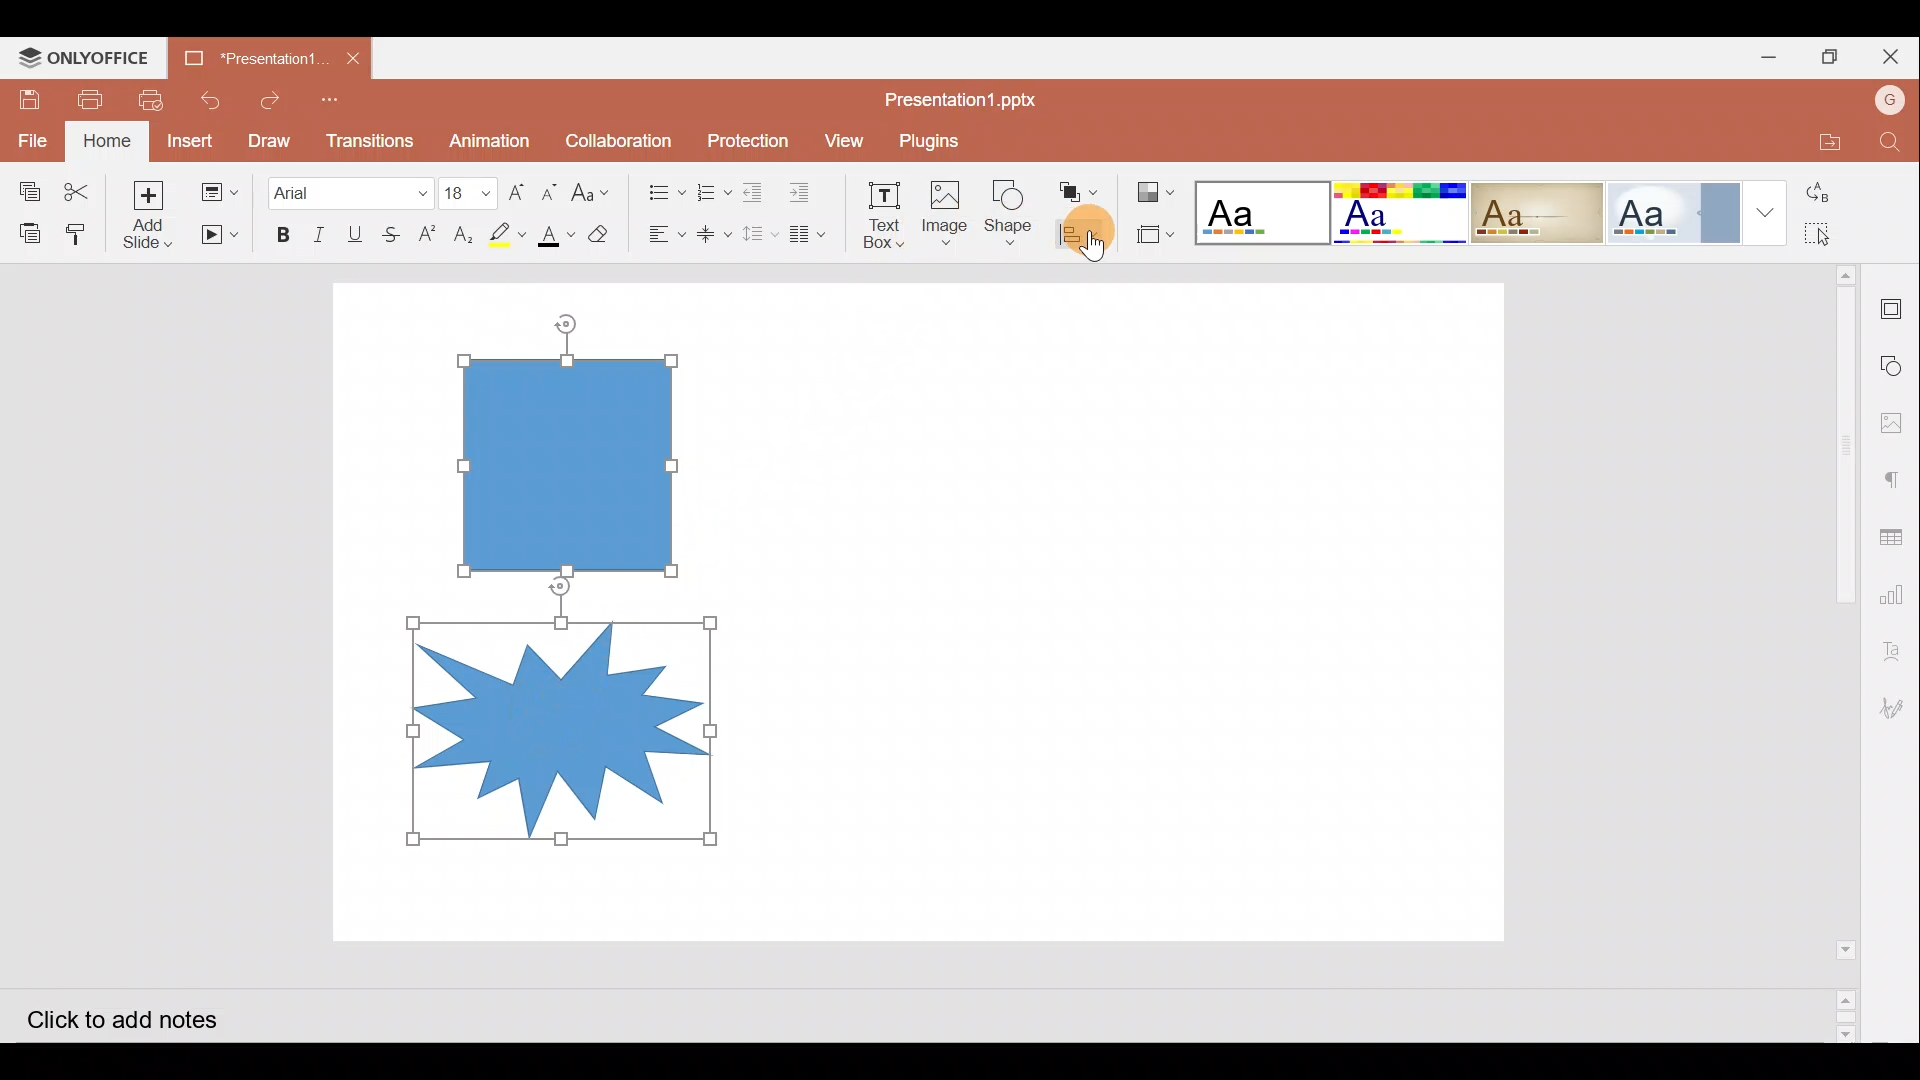 This screenshot has height=1080, width=1920. What do you see at coordinates (1537, 209) in the screenshot?
I see `Classic` at bounding box center [1537, 209].